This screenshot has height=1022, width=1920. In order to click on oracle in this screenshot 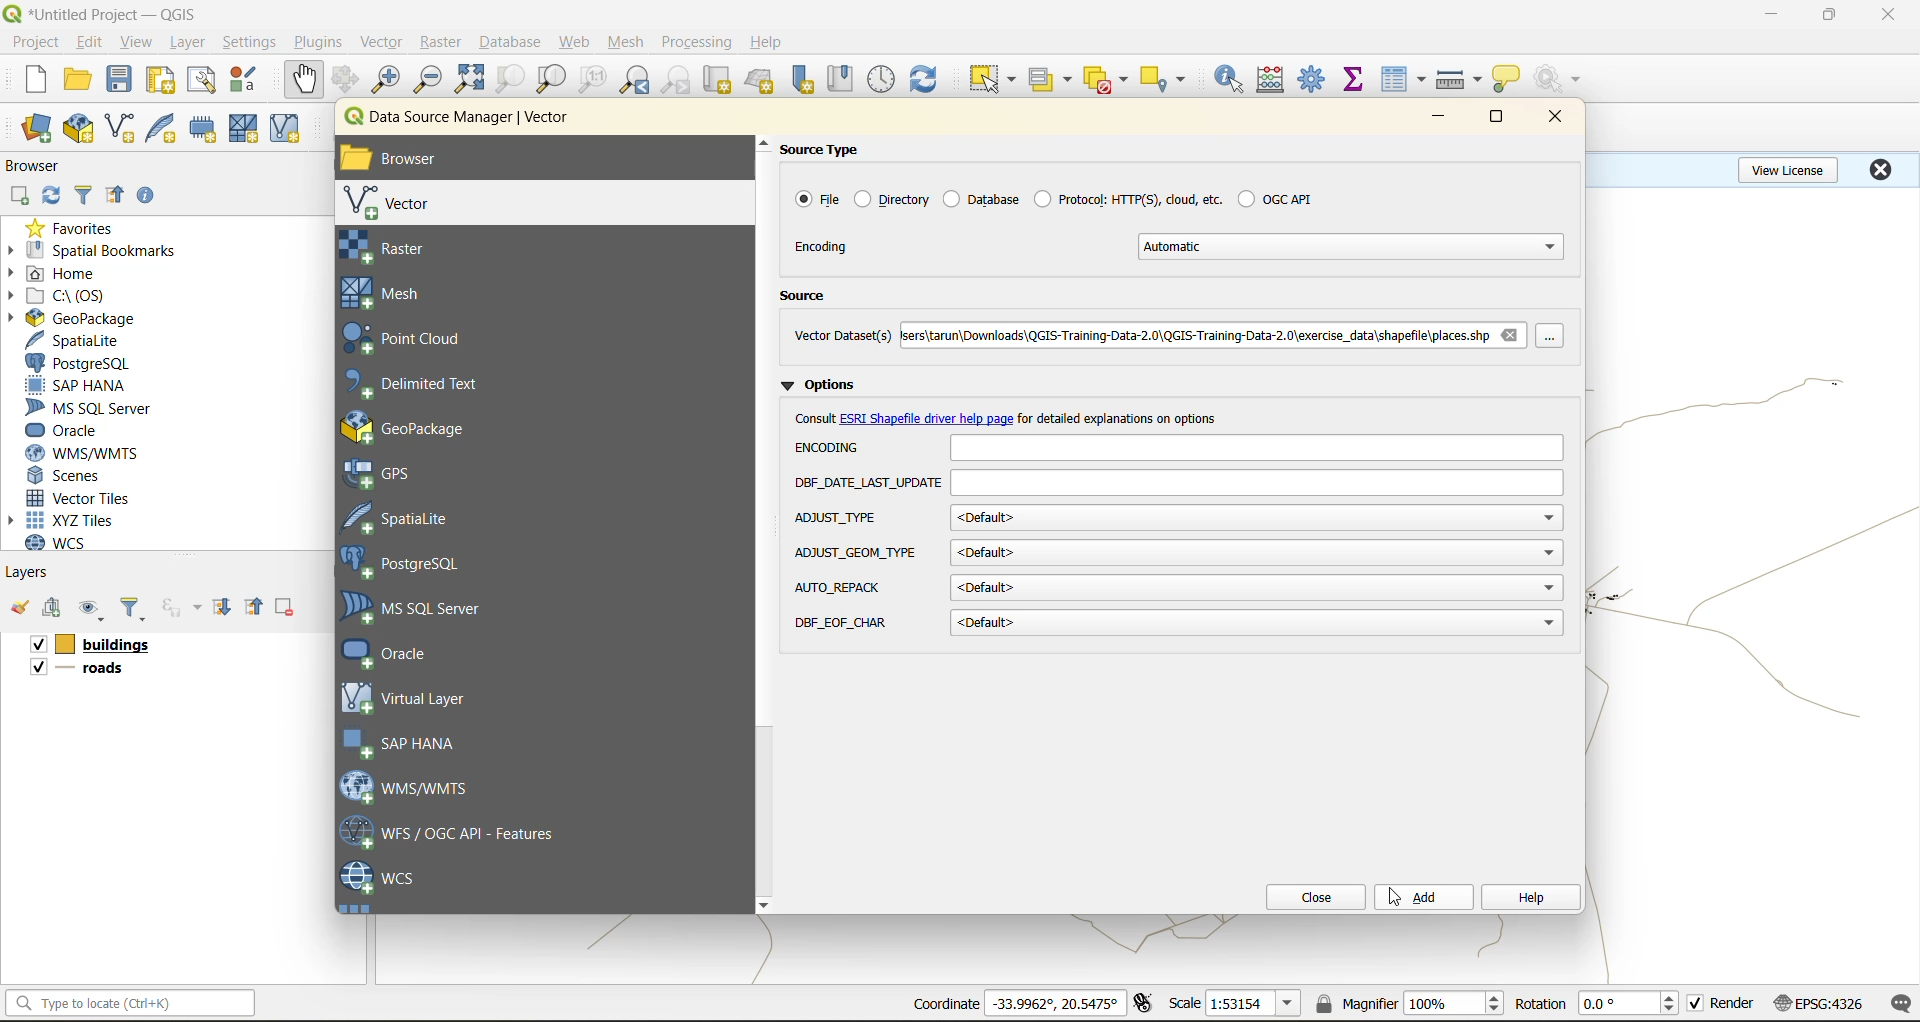, I will do `click(70, 431)`.